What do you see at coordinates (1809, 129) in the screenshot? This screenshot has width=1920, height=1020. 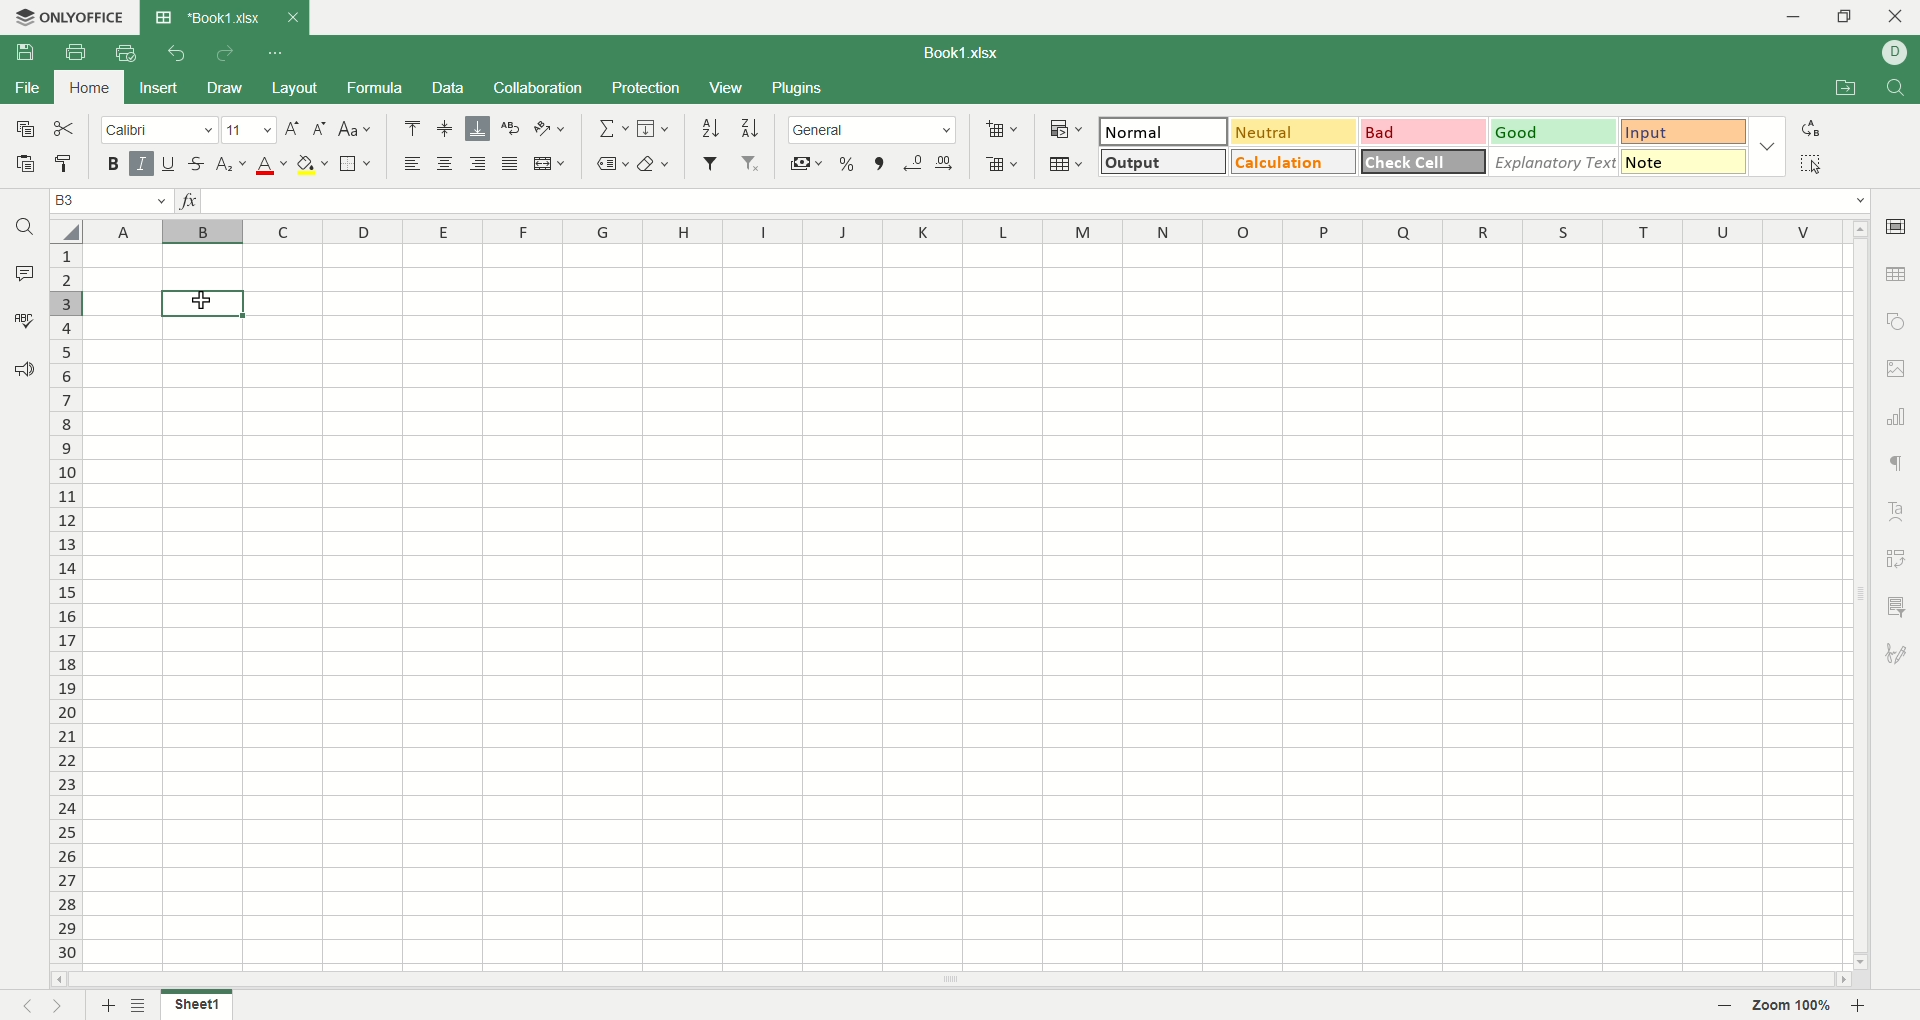 I see `replace` at bounding box center [1809, 129].